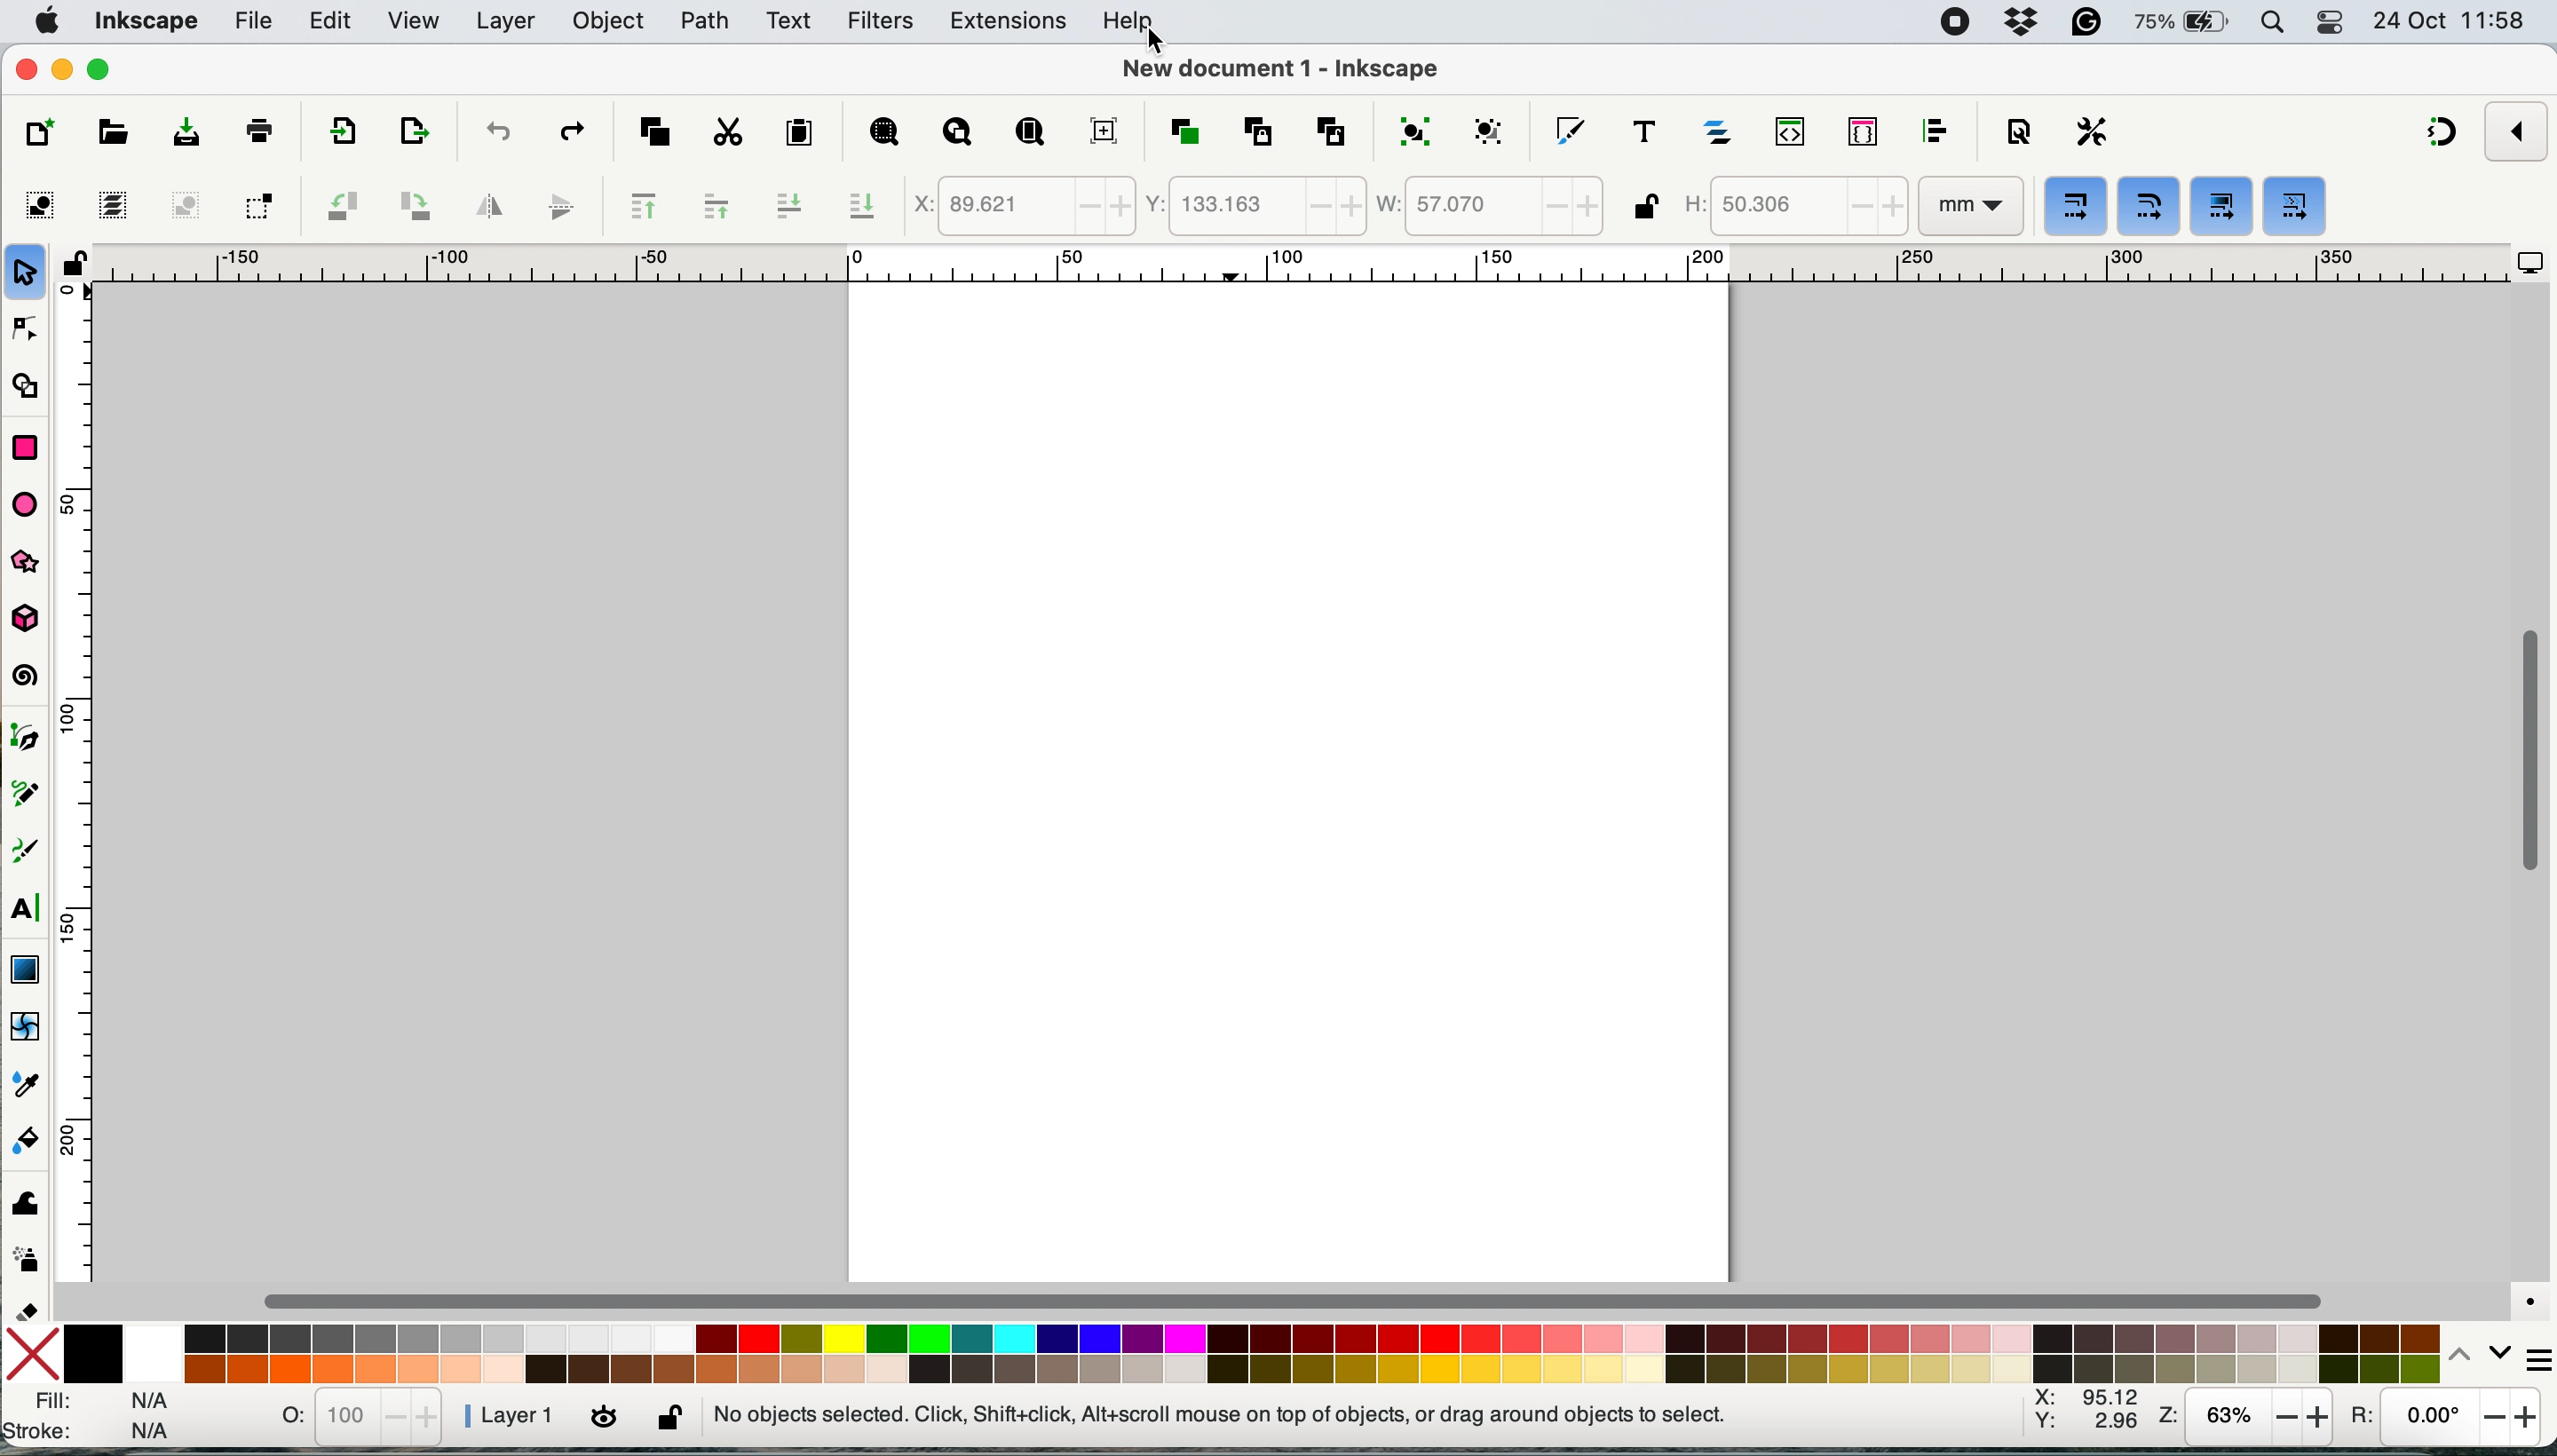 The width and height of the screenshot is (2557, 1456). Describe the element at coordinates (2513, 133) in the screenshot. I see `snapping option` at that location.